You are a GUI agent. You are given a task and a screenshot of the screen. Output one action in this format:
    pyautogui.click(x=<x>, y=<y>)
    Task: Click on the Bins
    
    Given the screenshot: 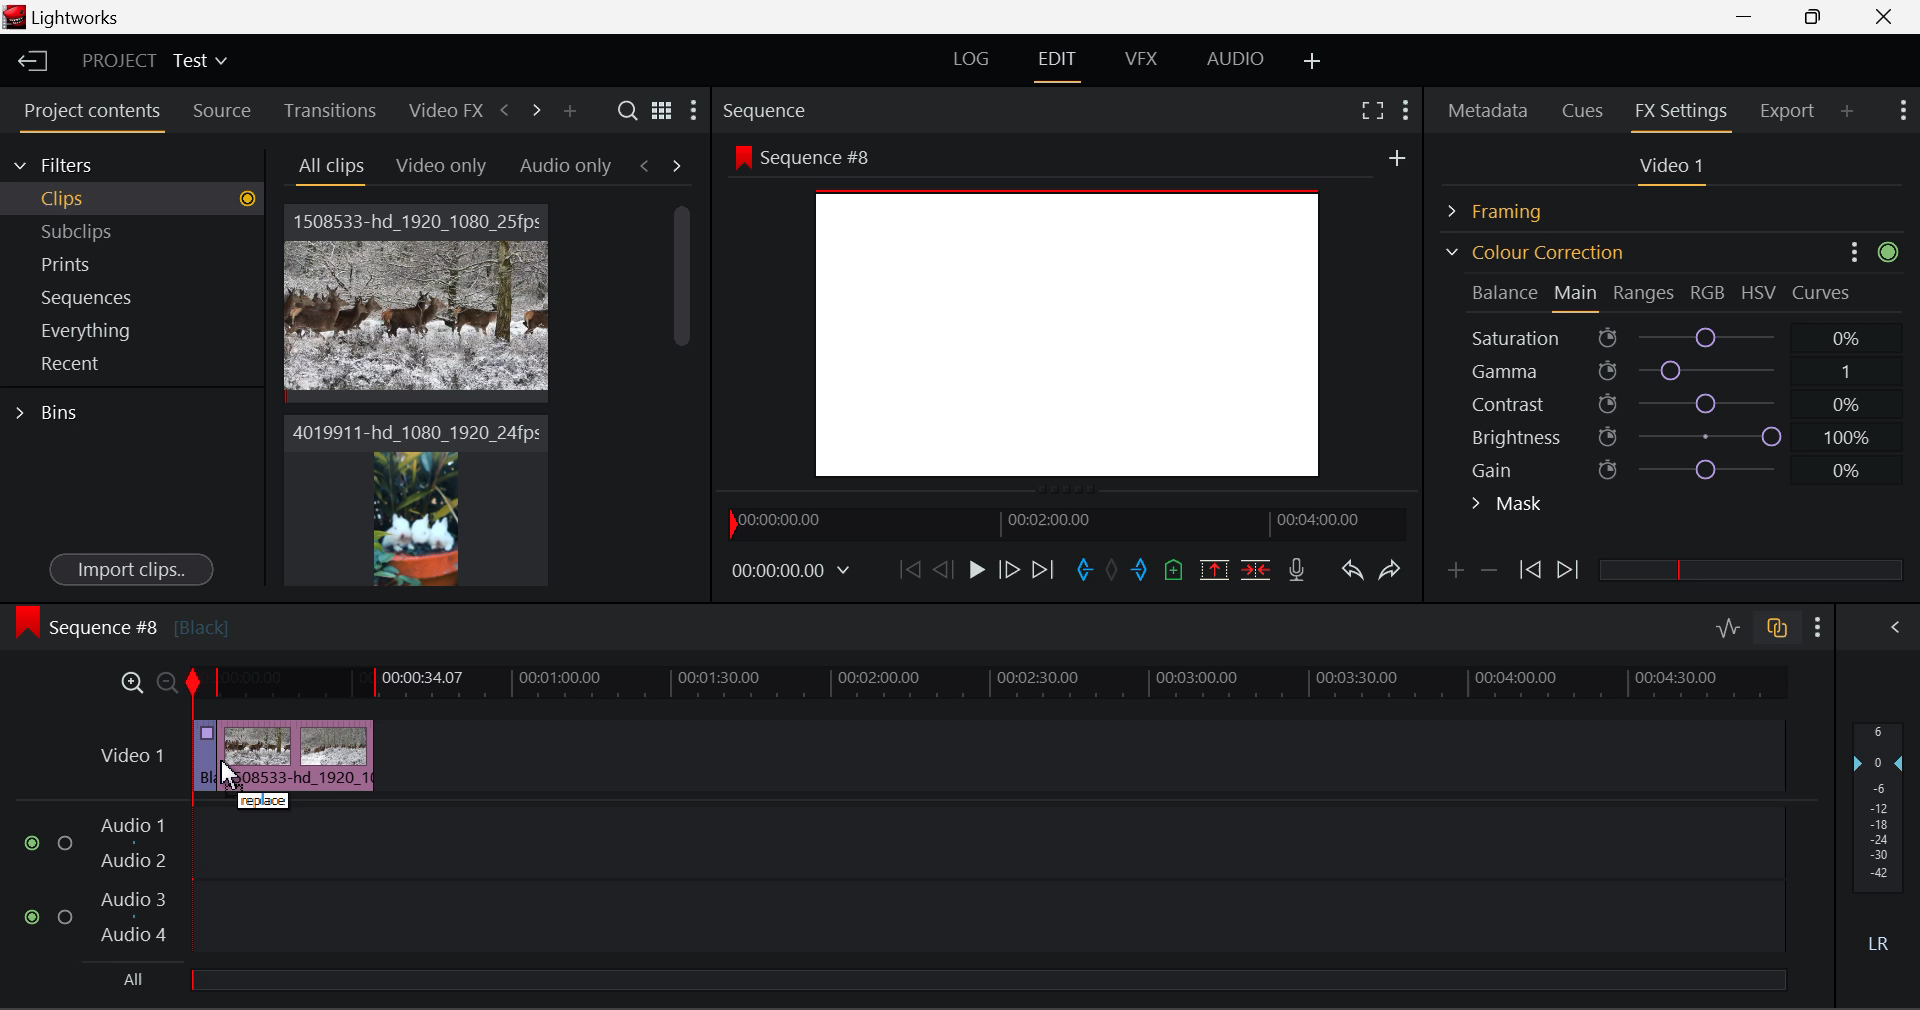 What is the action you would take?
    pyautogui.click(x=53, y=410)
    